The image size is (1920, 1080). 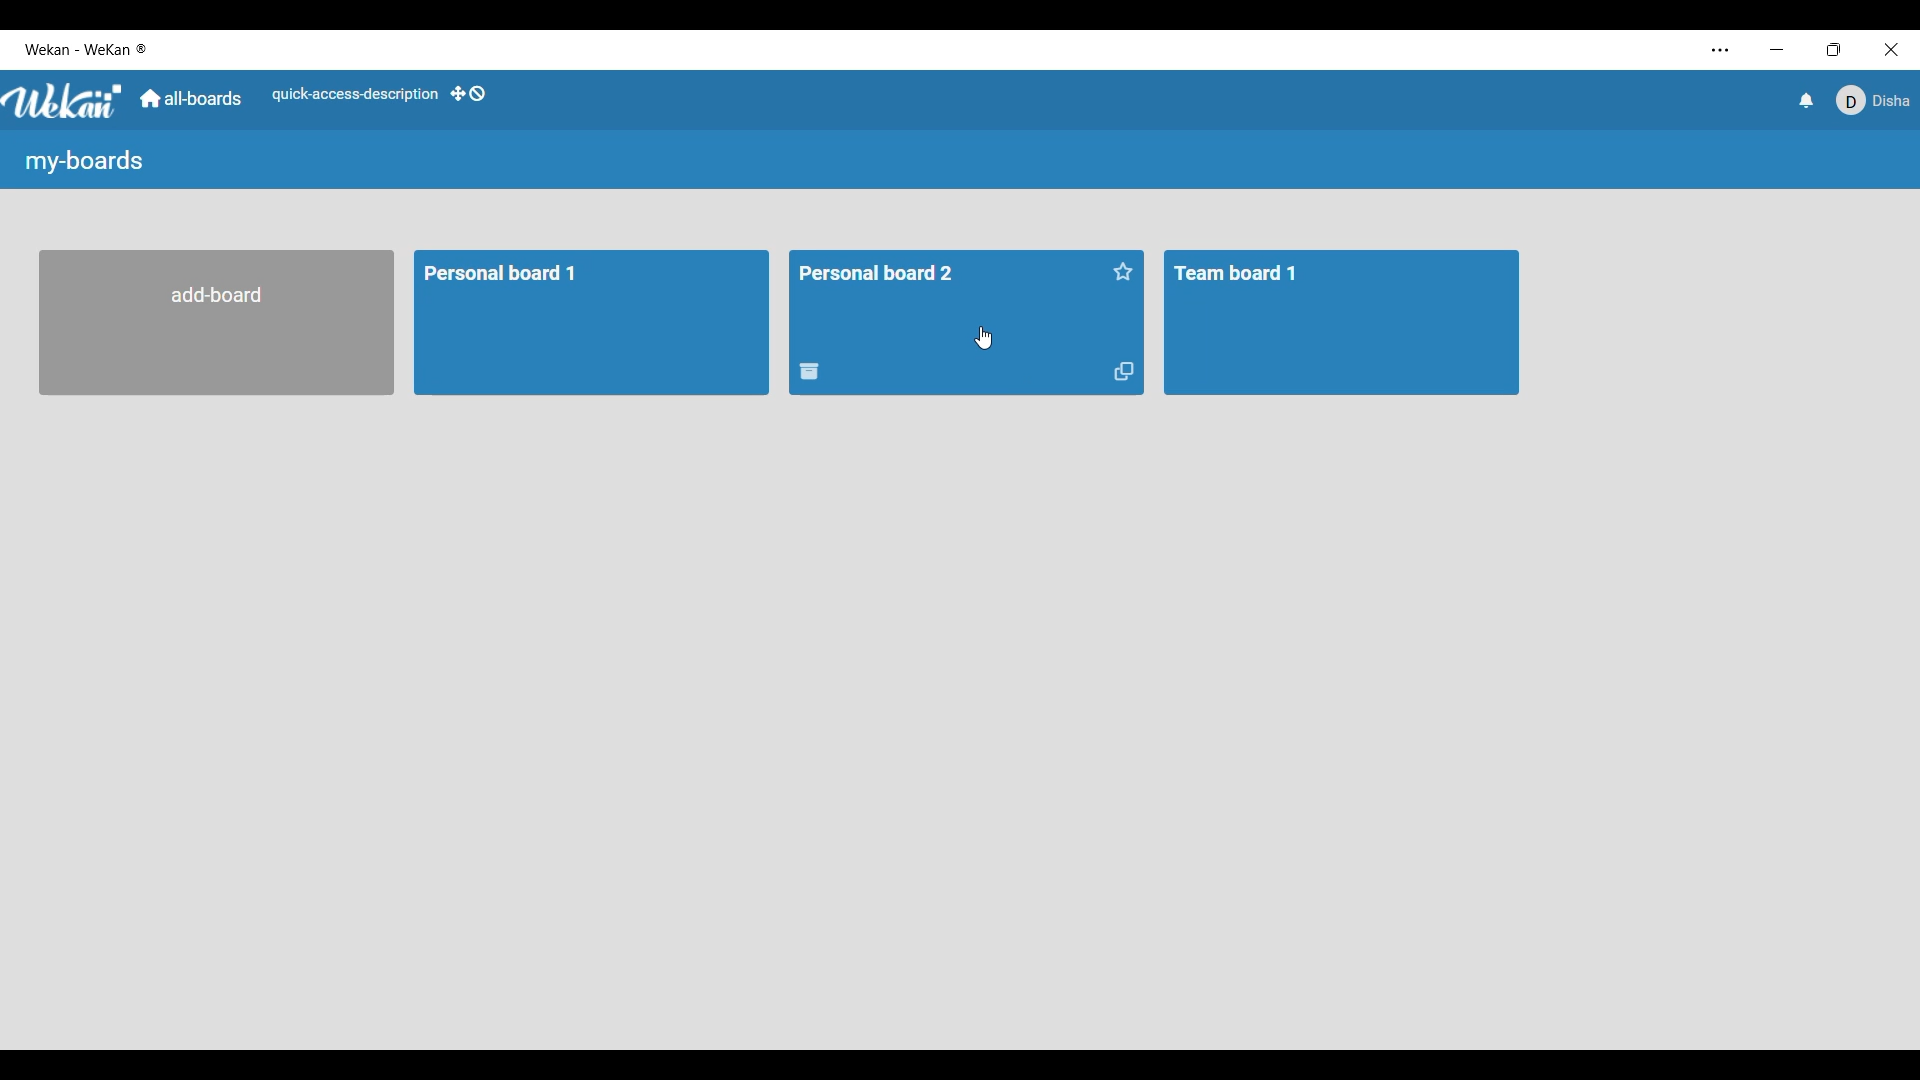 I want to click on Quick access description, so click(x=355, y=95).